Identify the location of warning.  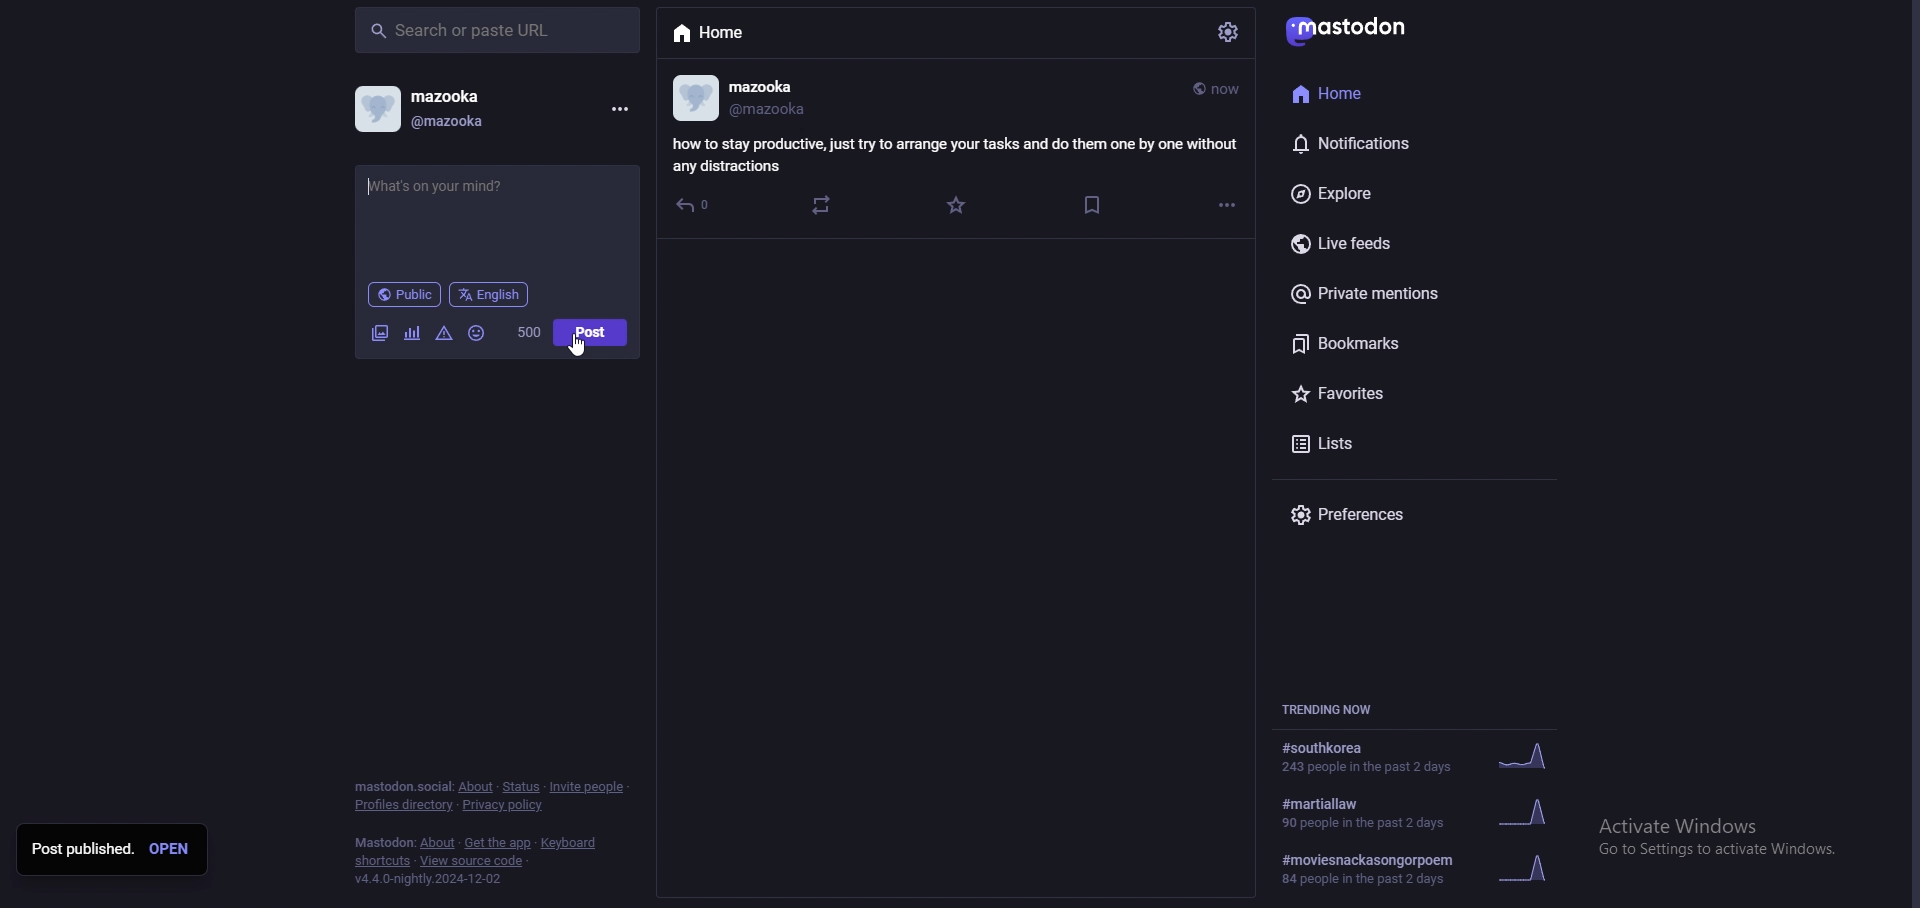
(445, 334).